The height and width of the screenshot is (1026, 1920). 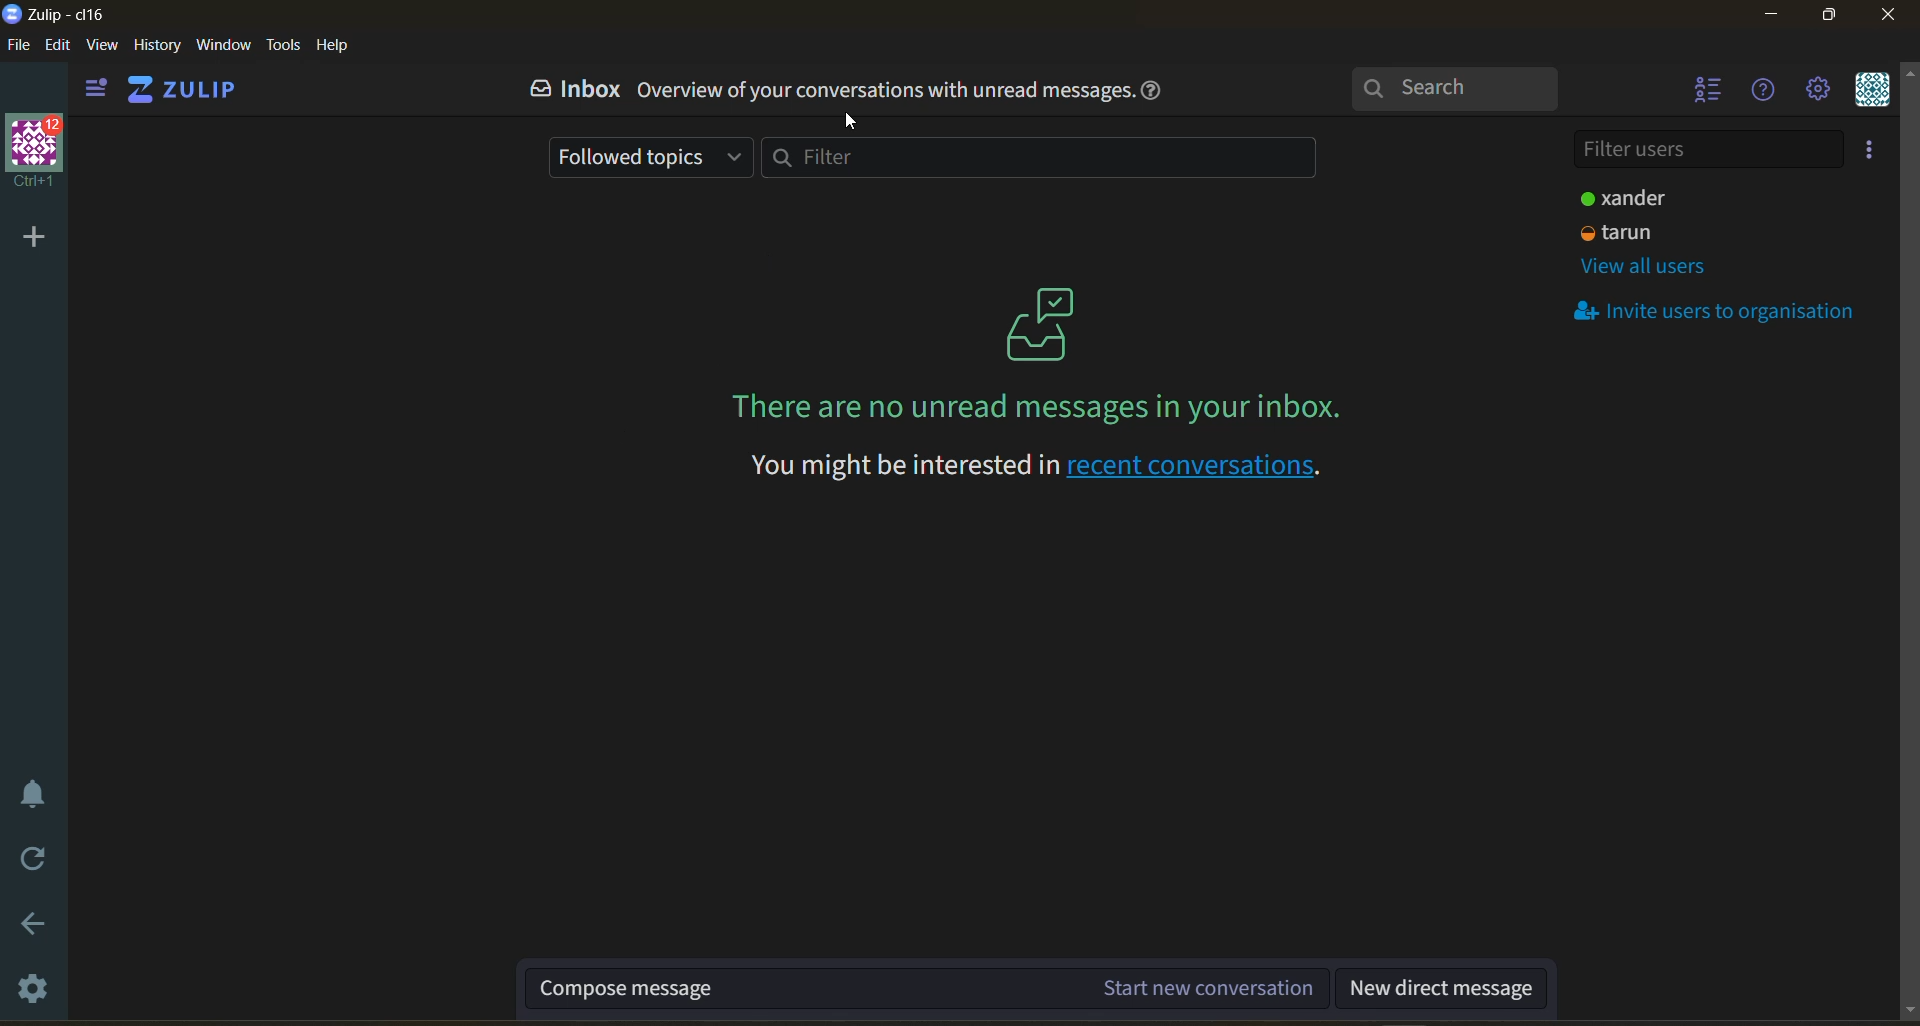 What do you see at coordinates (1162, 95) in the screenshot?
I see `help` at bounding box center [1162, 95].